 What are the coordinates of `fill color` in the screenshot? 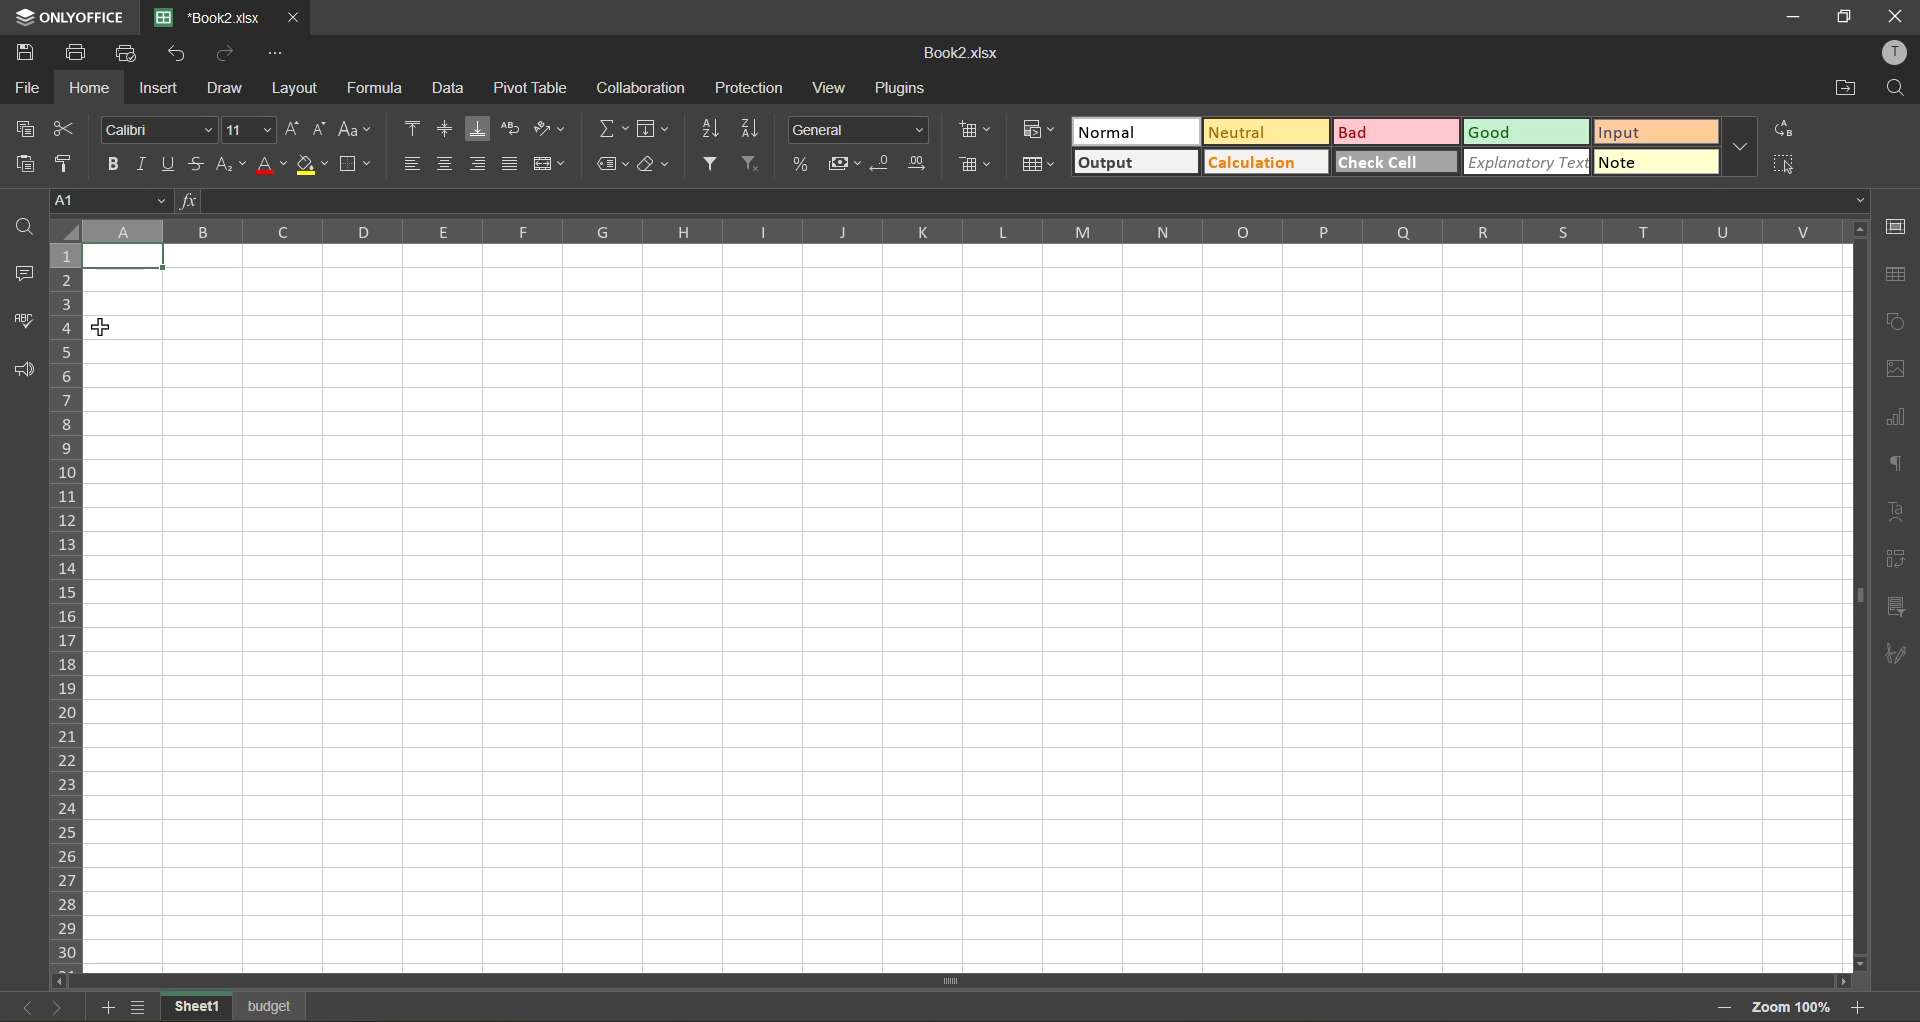 It's located at (312, 164).